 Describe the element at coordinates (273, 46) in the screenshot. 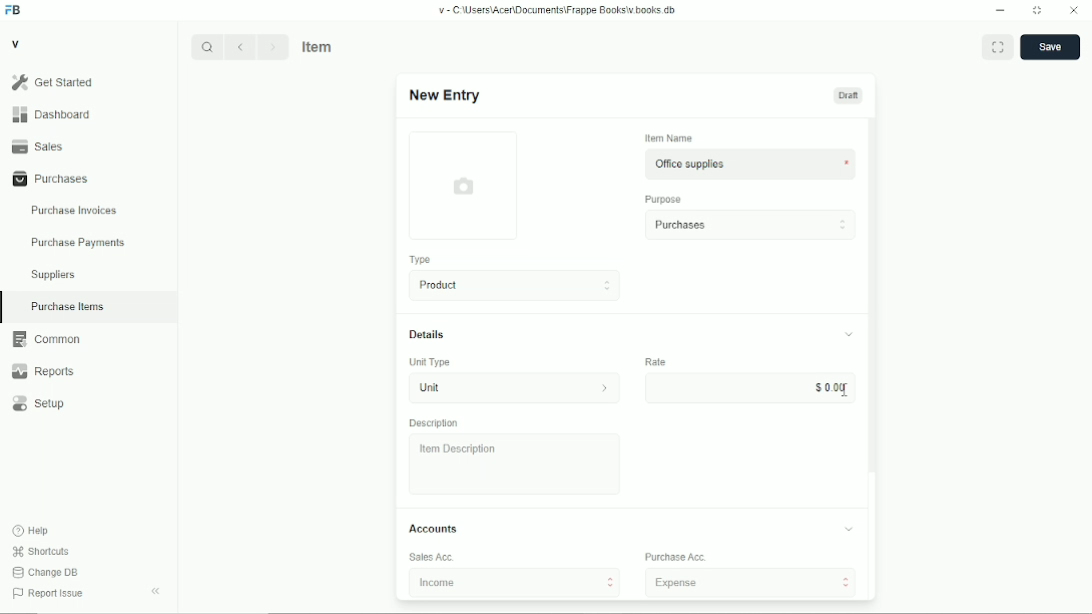

I see `Next` at that location.